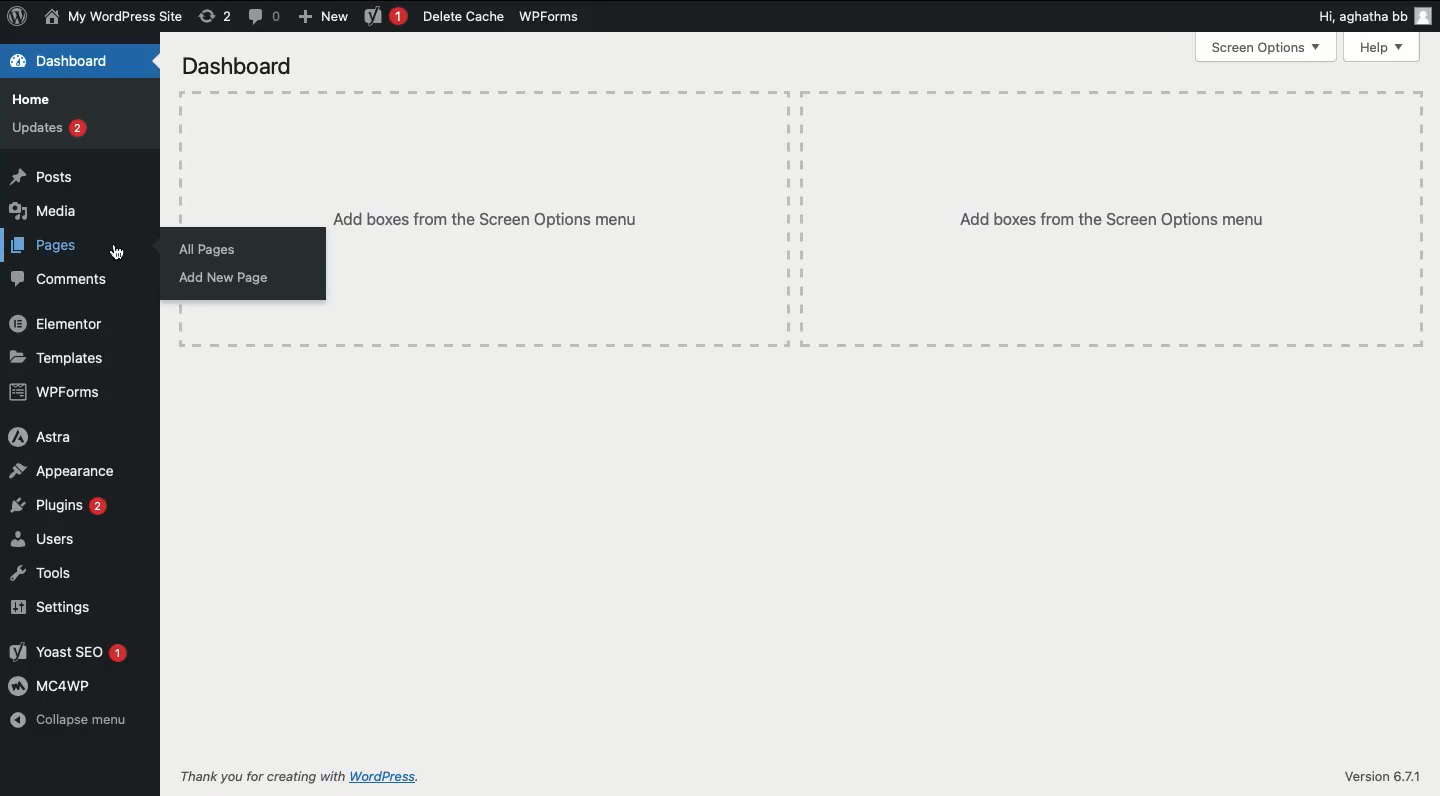 The image size is (1440, 796). I want to click on Plugins, so click(57, 506).